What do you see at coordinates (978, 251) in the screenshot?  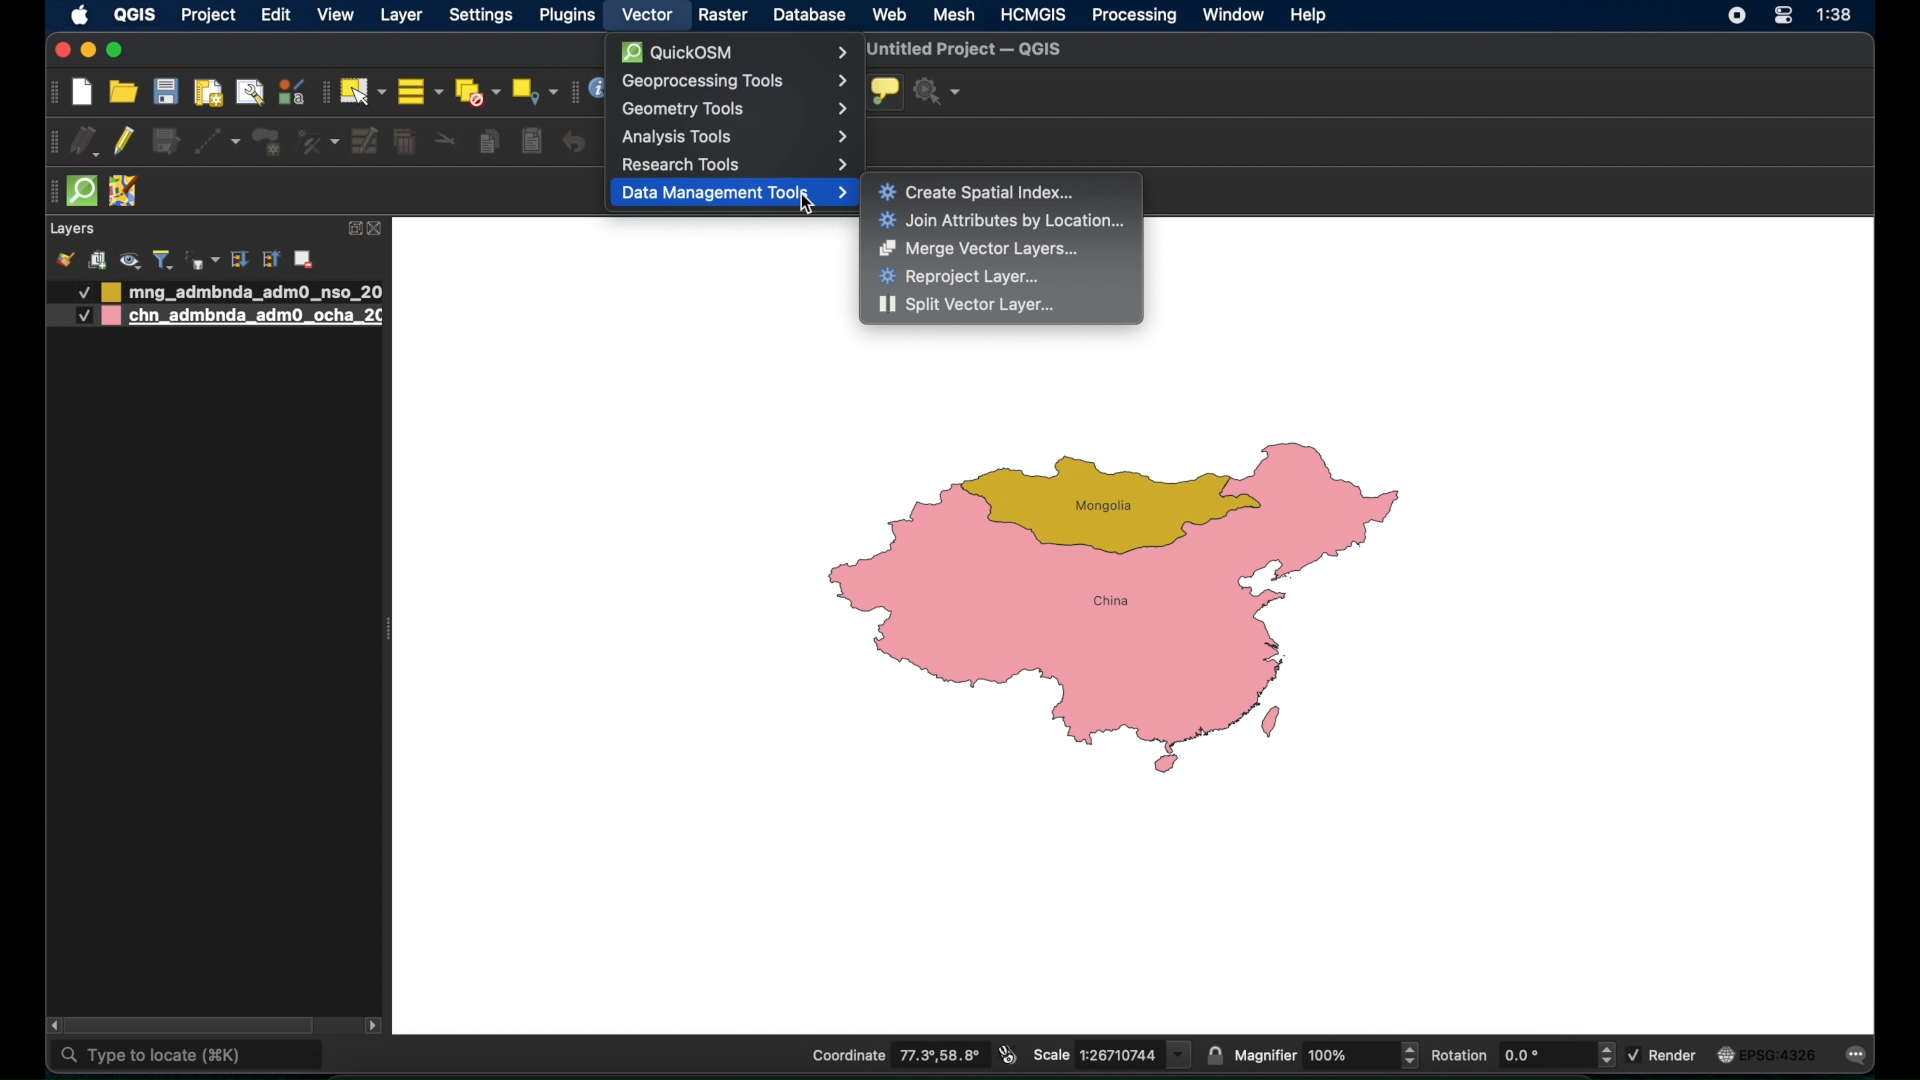 I see `Merge Vector Layers...` at bounding box center [978, 251].